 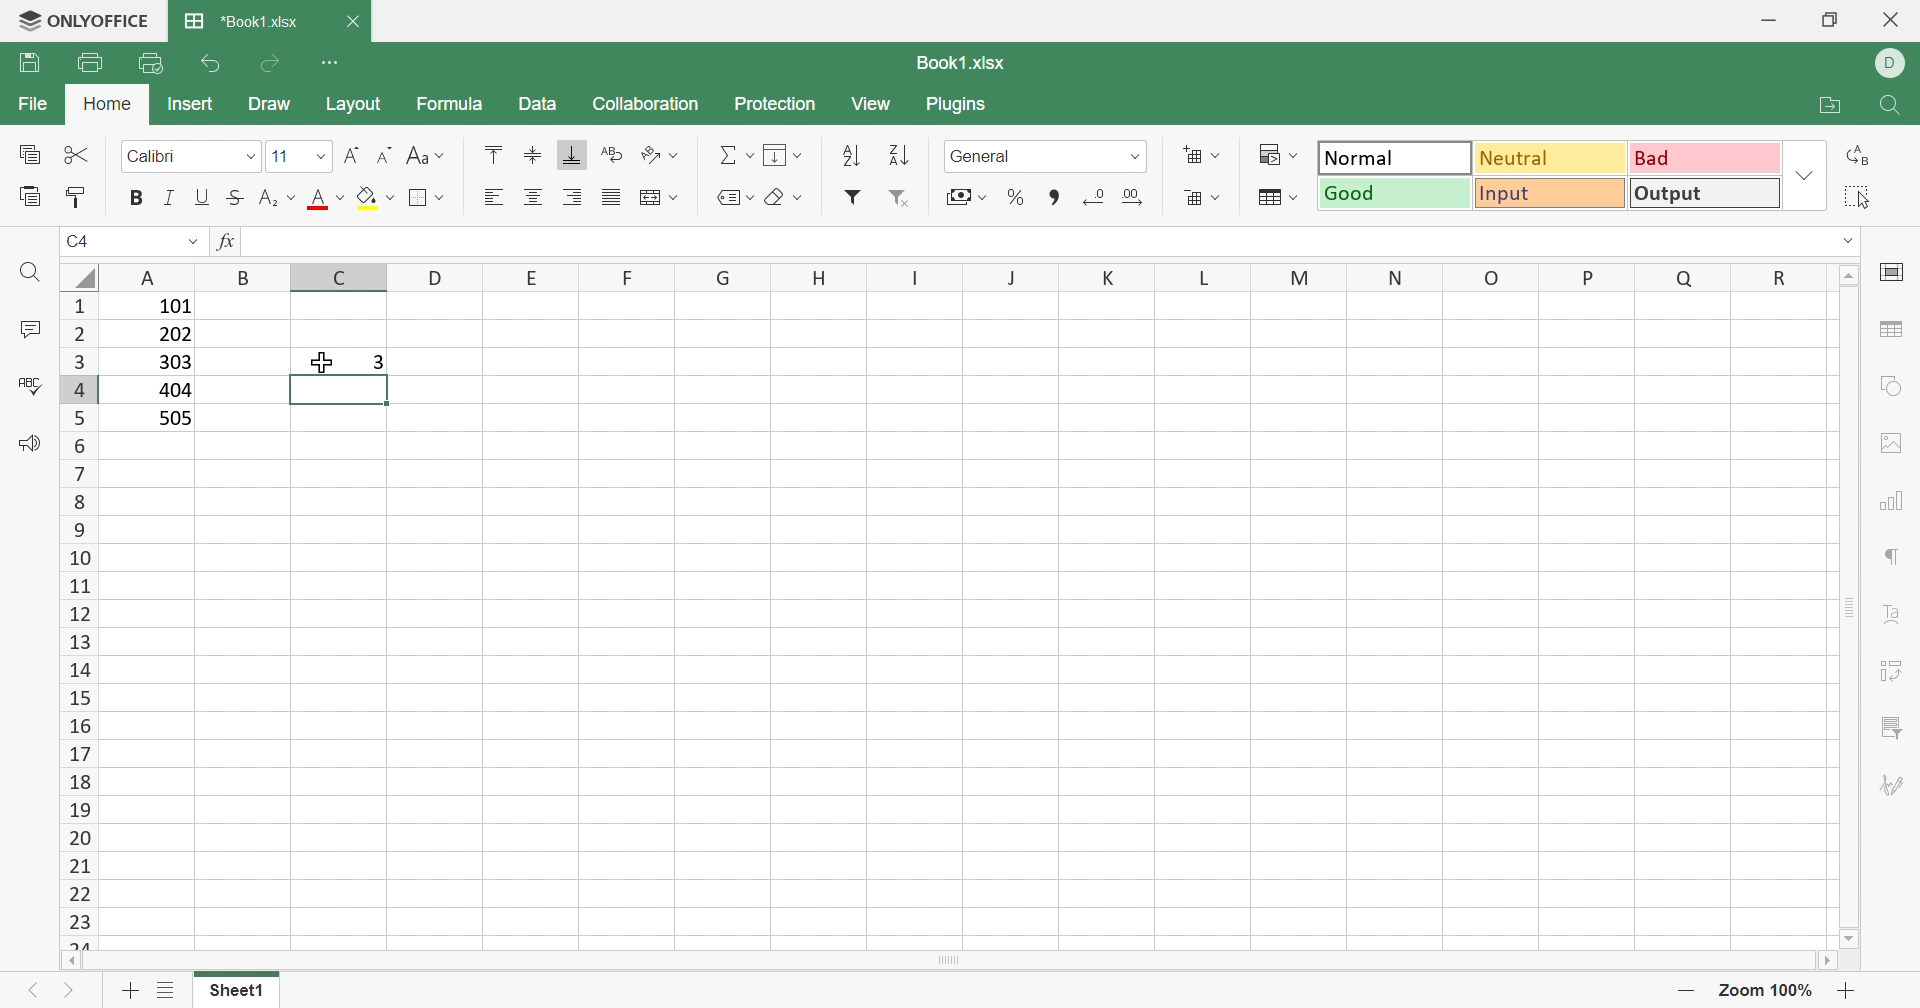 What do you see at coordinates (1763, 989) in the screenshot?
I see `Zoom 100%` at bounding box center [1763, 989].